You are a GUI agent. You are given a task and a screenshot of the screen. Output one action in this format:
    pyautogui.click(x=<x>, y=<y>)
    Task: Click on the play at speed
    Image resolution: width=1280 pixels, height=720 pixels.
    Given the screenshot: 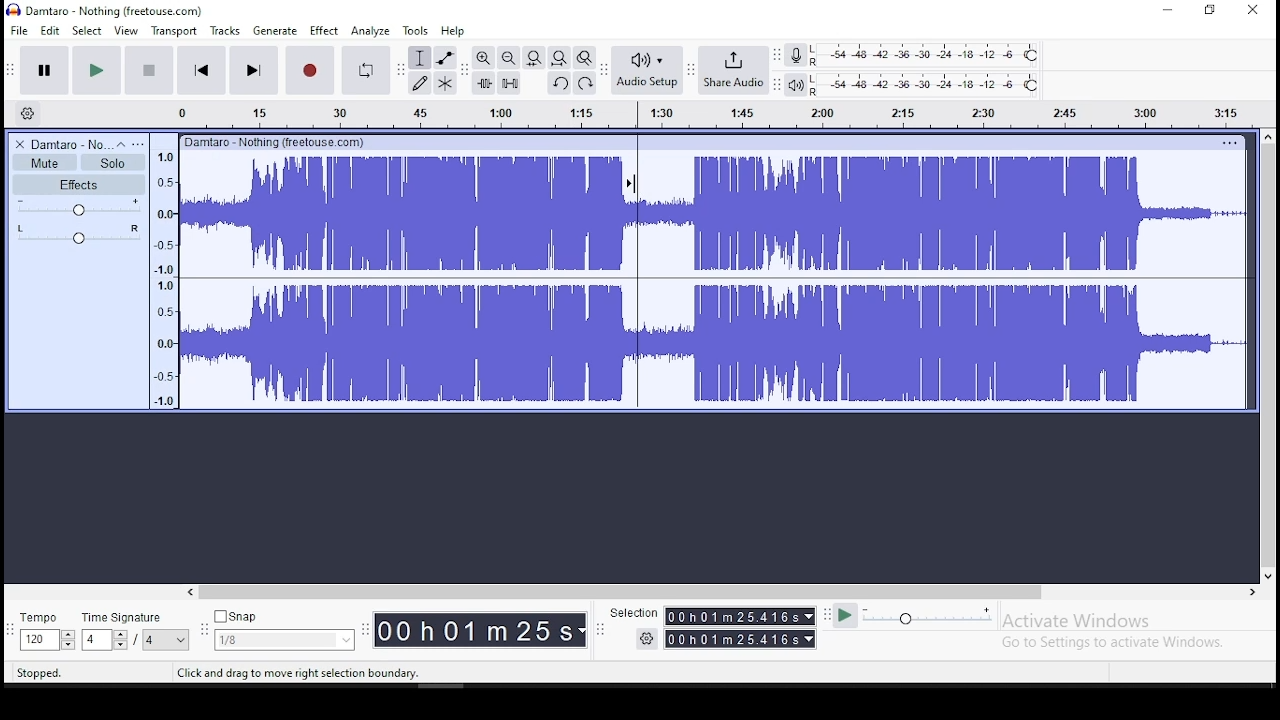 What is the action you would take?
    pyautogui.click(x=846, y=618)
    